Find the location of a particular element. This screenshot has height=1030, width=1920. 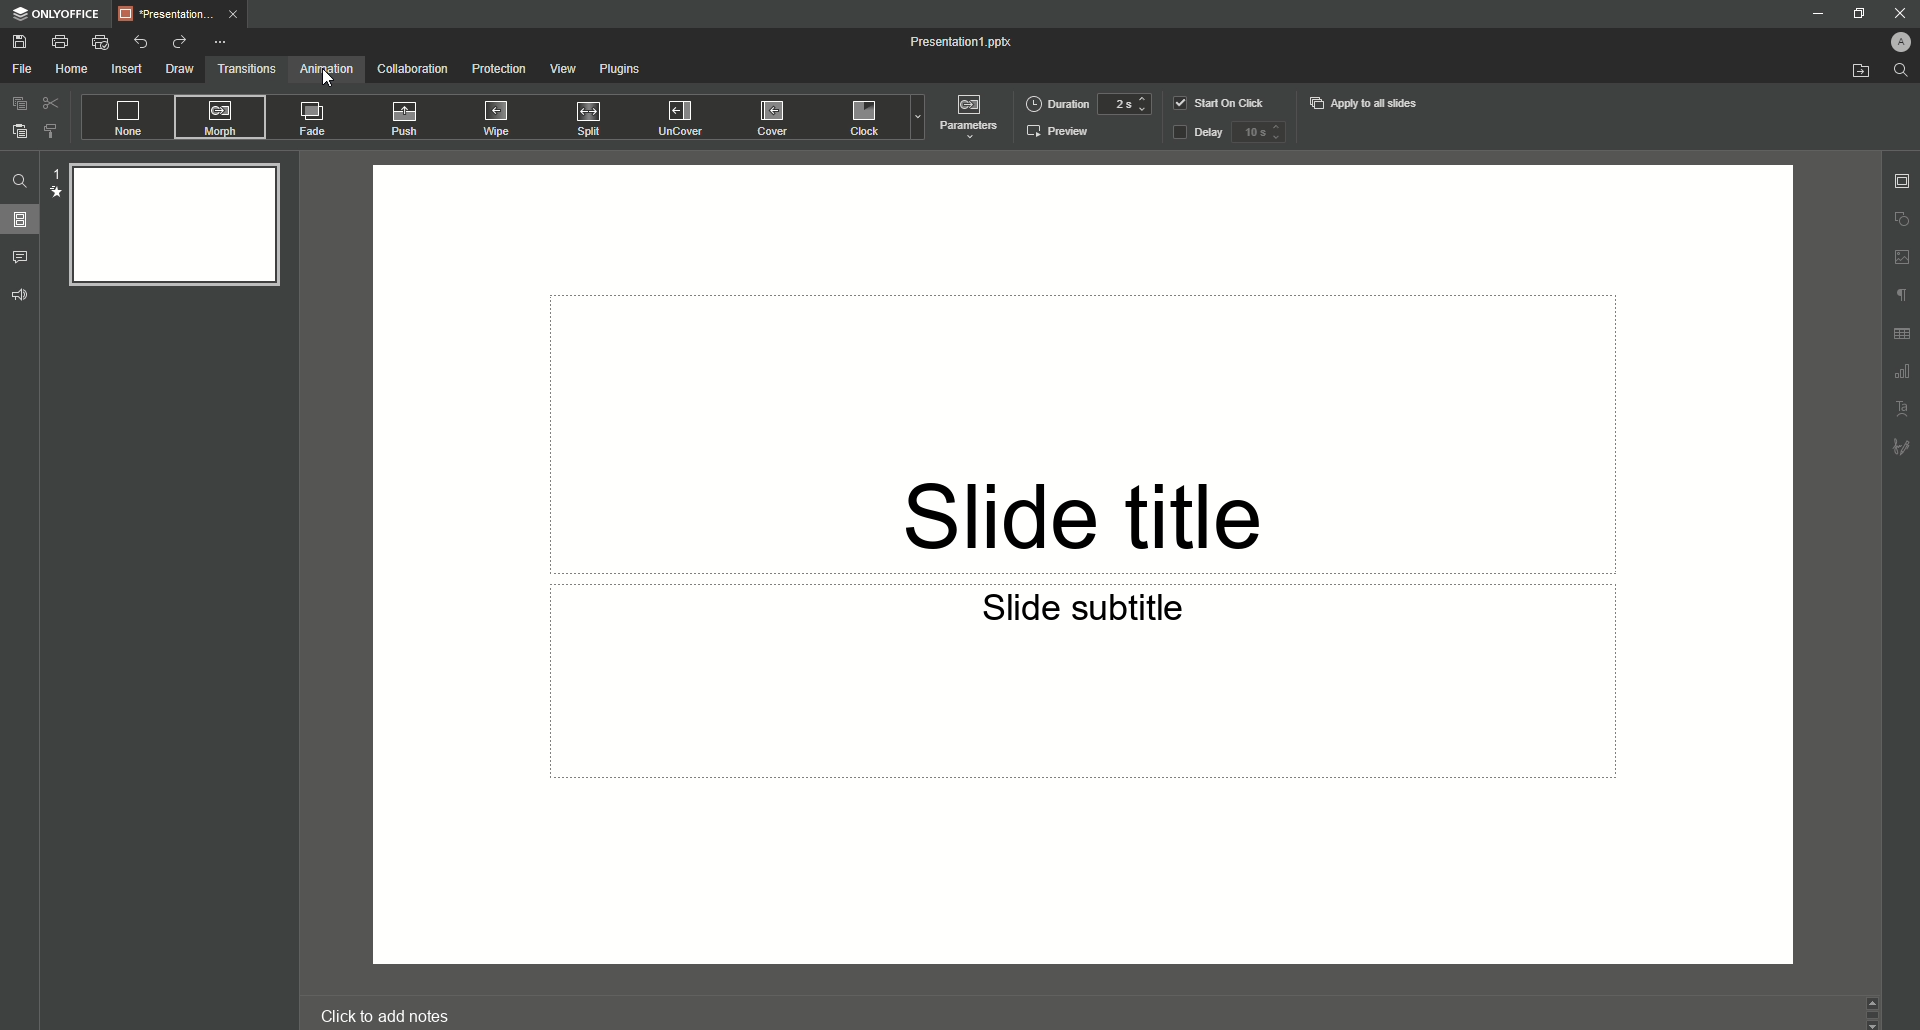

UnCover is located at coordinates (681, 117).